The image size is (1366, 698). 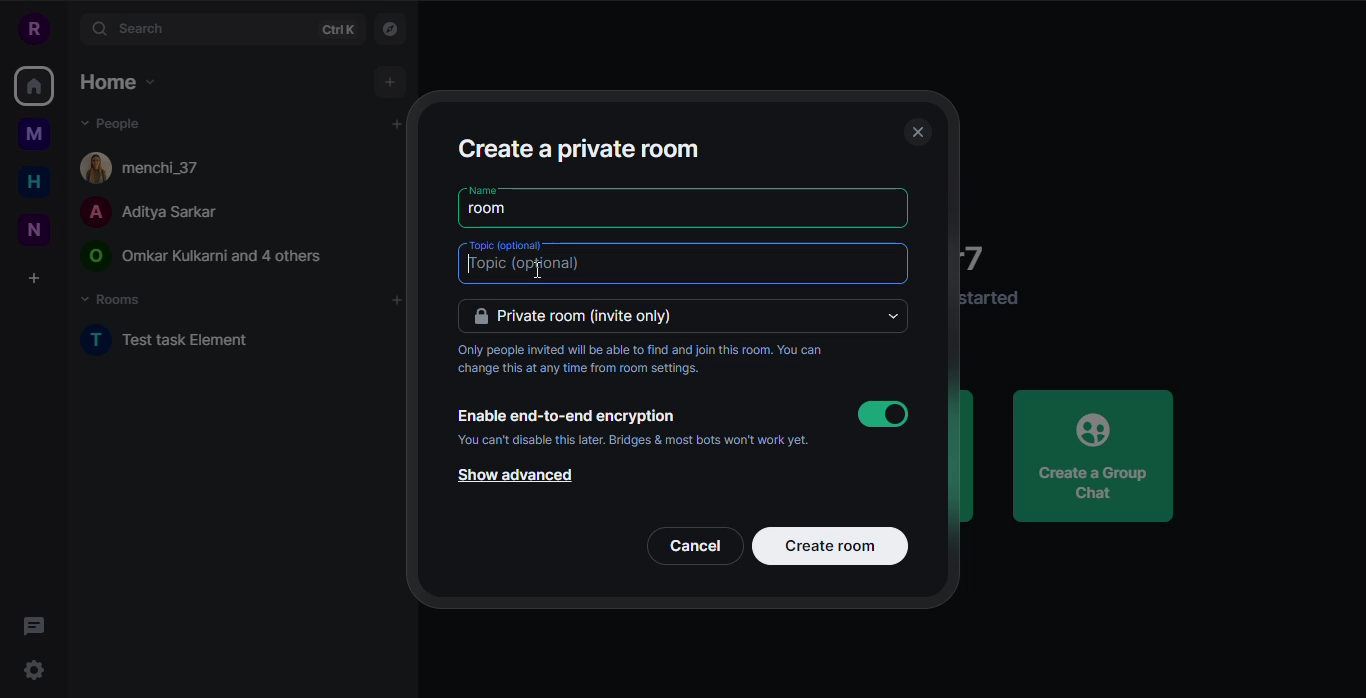 What do you see at coordinates (578, 147) in the screenshot?
I see `create a private room` at bounding box center [578, 147].